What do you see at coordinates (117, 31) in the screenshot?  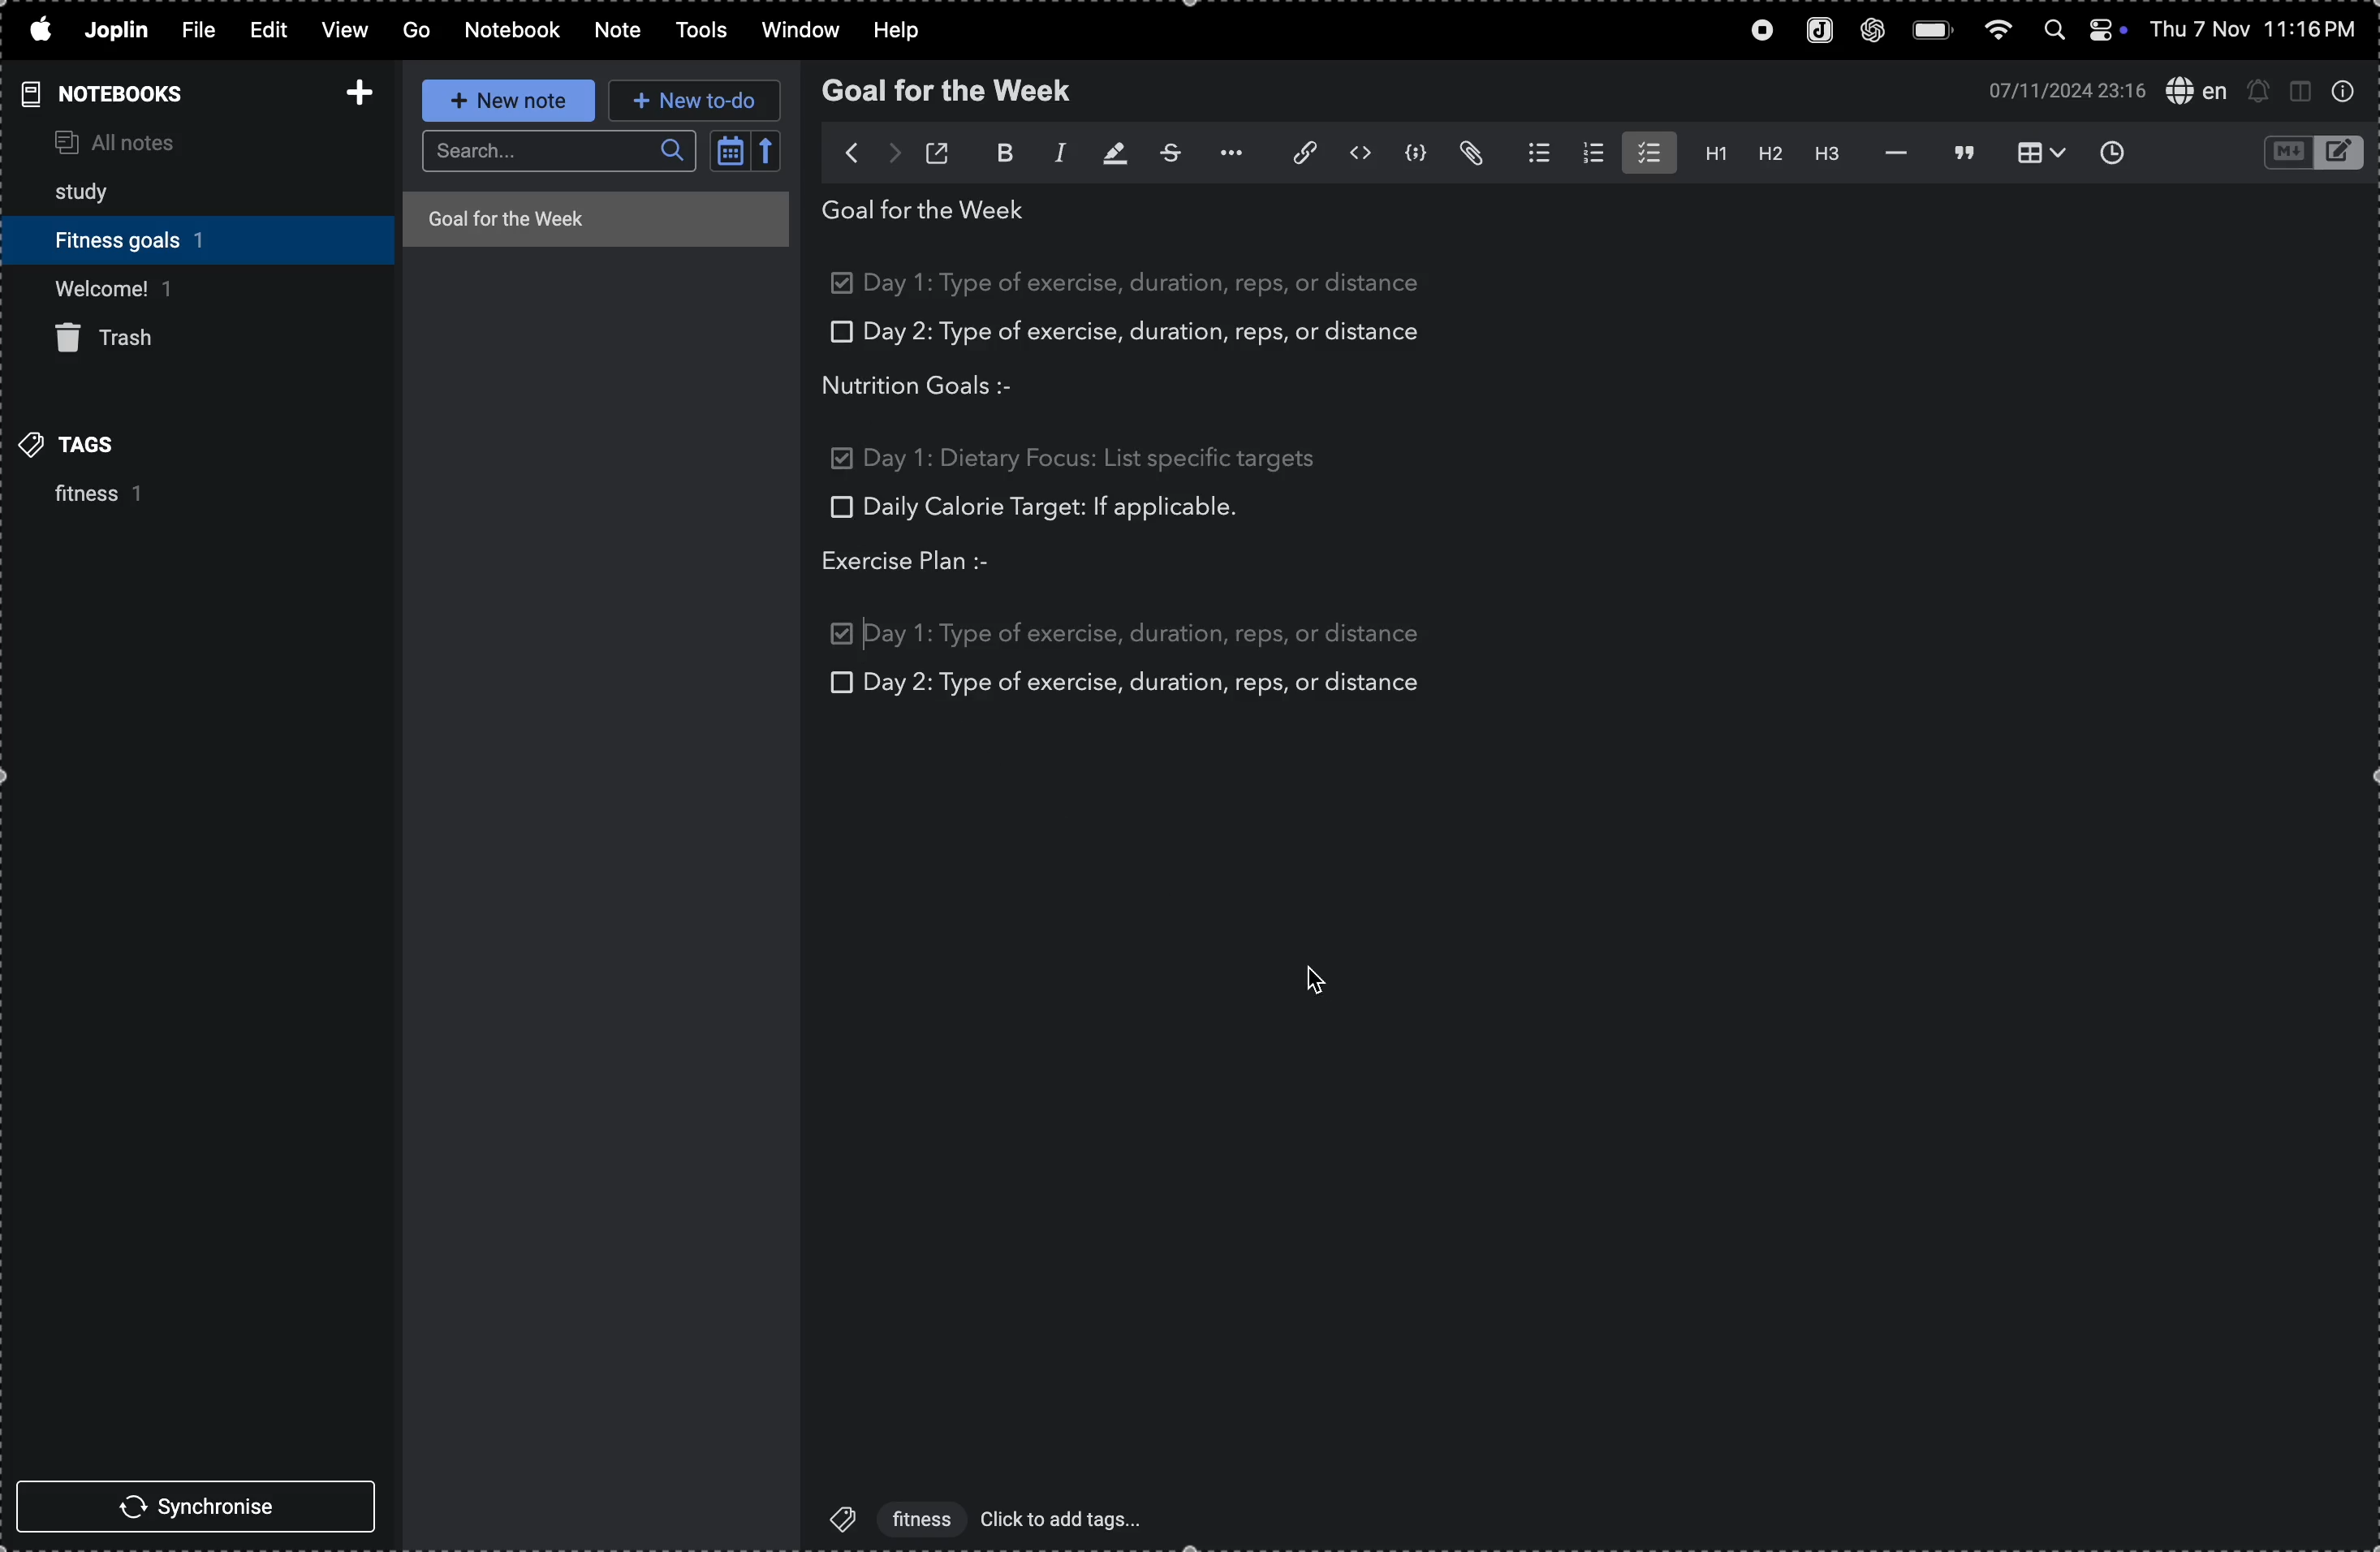 I see `joplin` at bounding box center [117, 31].